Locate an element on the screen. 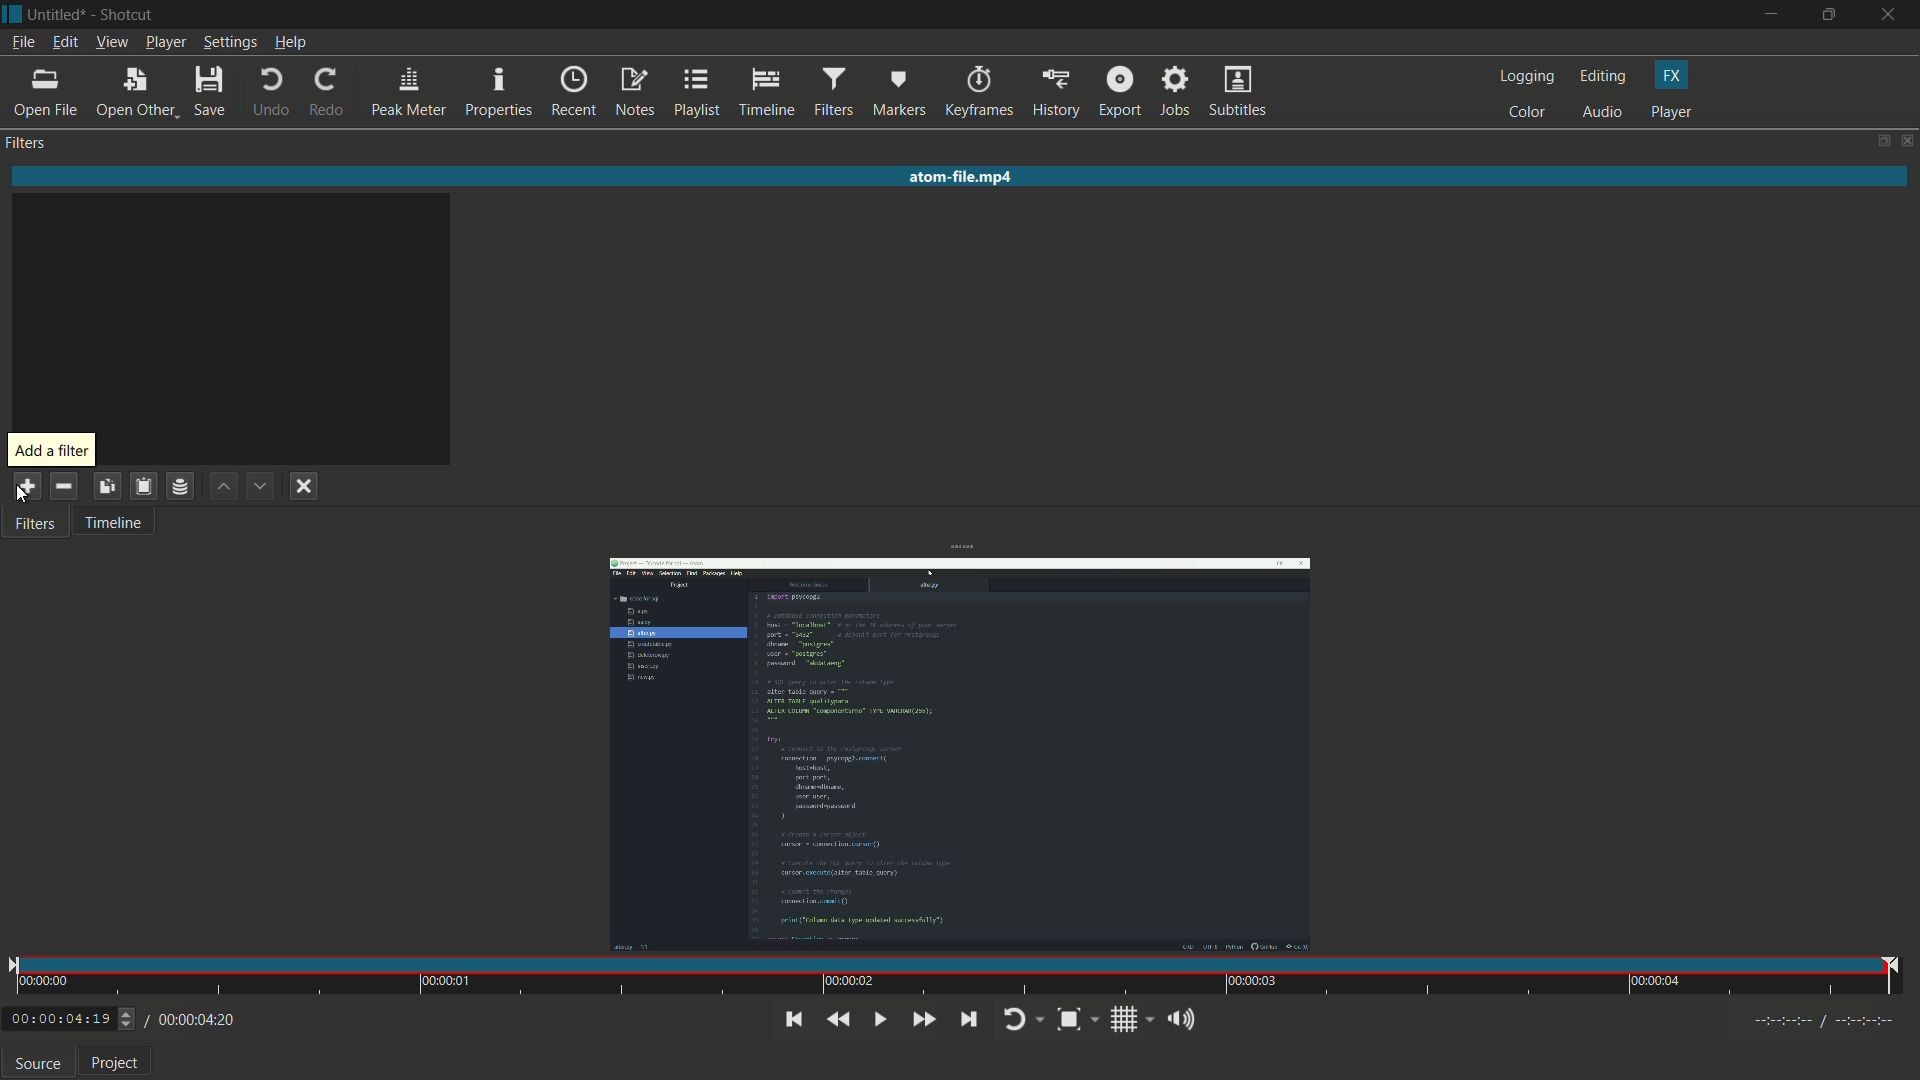 The width and height of the screenshot is (1920, 1080). / 00:00:04:20 is located at coordinates (191, 1019).